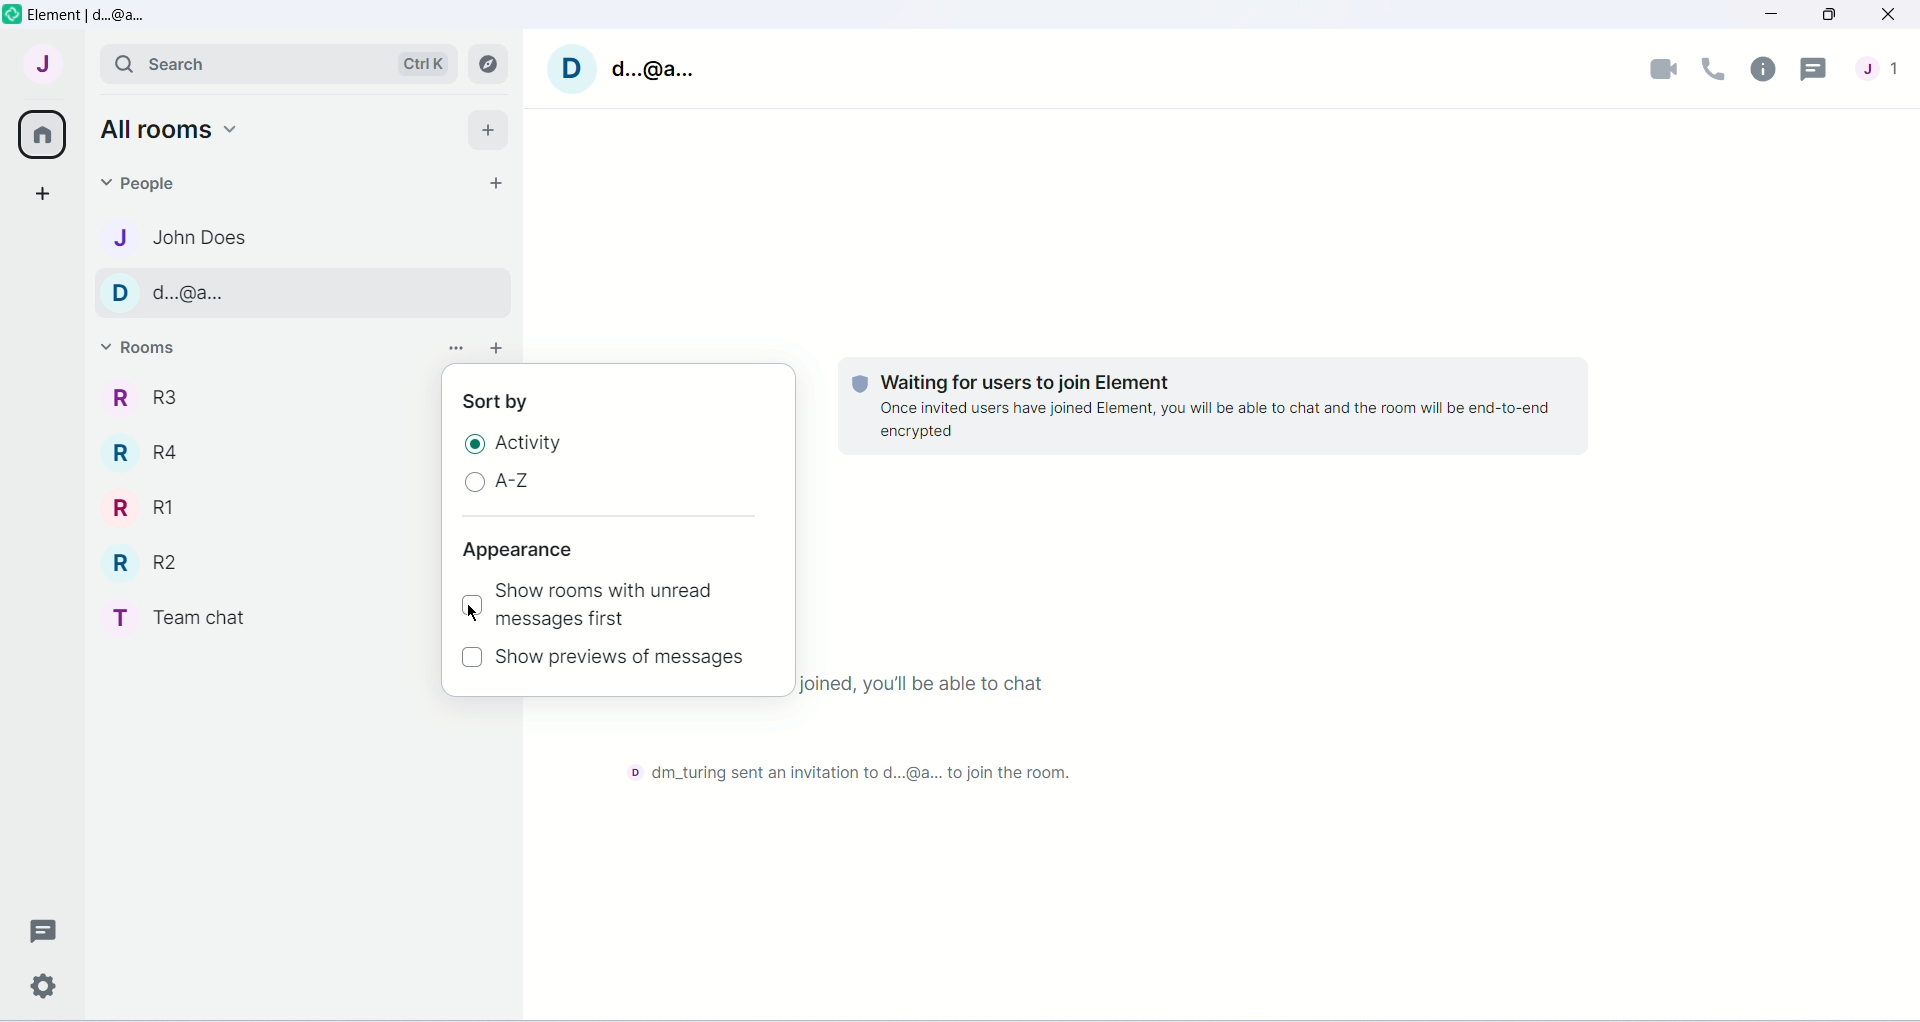 The height and width of the screenshot is (1022, 1920). What do you see at coordinates (473, 657) in the screenshot?
I see `Checkbox unchecked` at bounding box center [473, 657].